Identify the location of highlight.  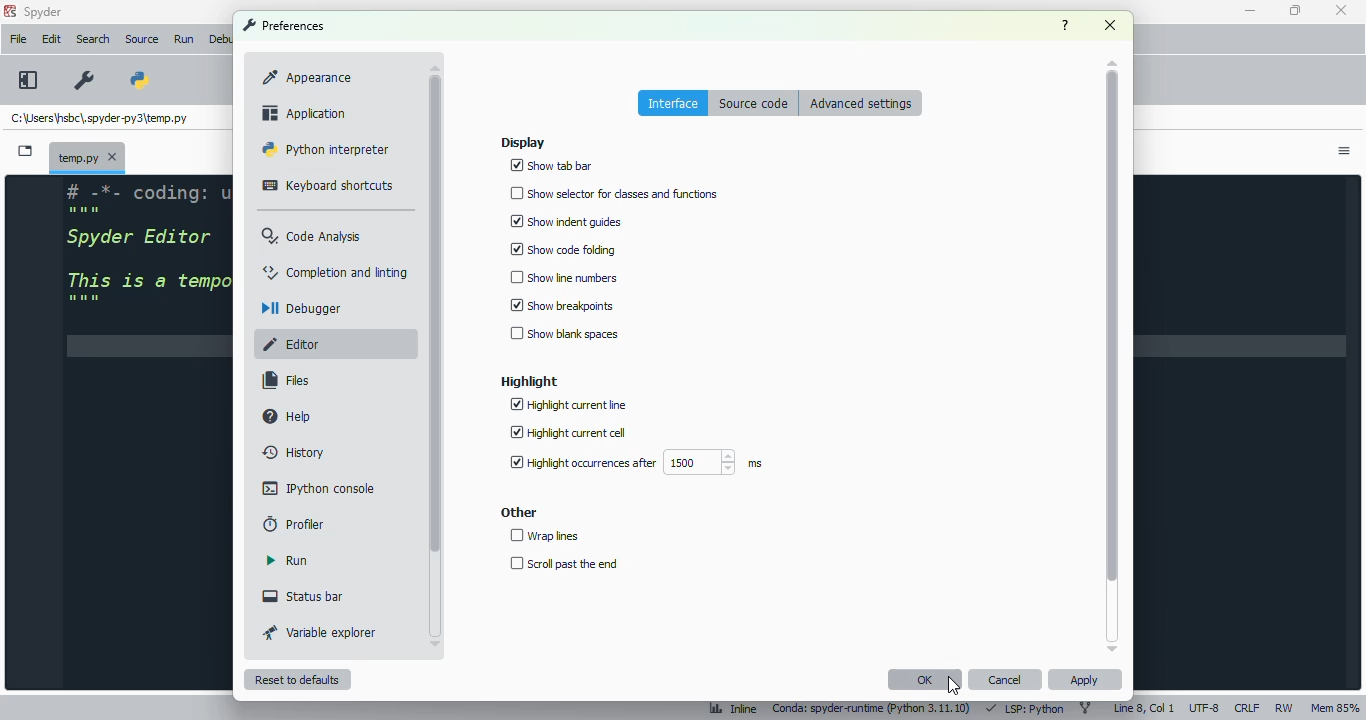
(531, 382).